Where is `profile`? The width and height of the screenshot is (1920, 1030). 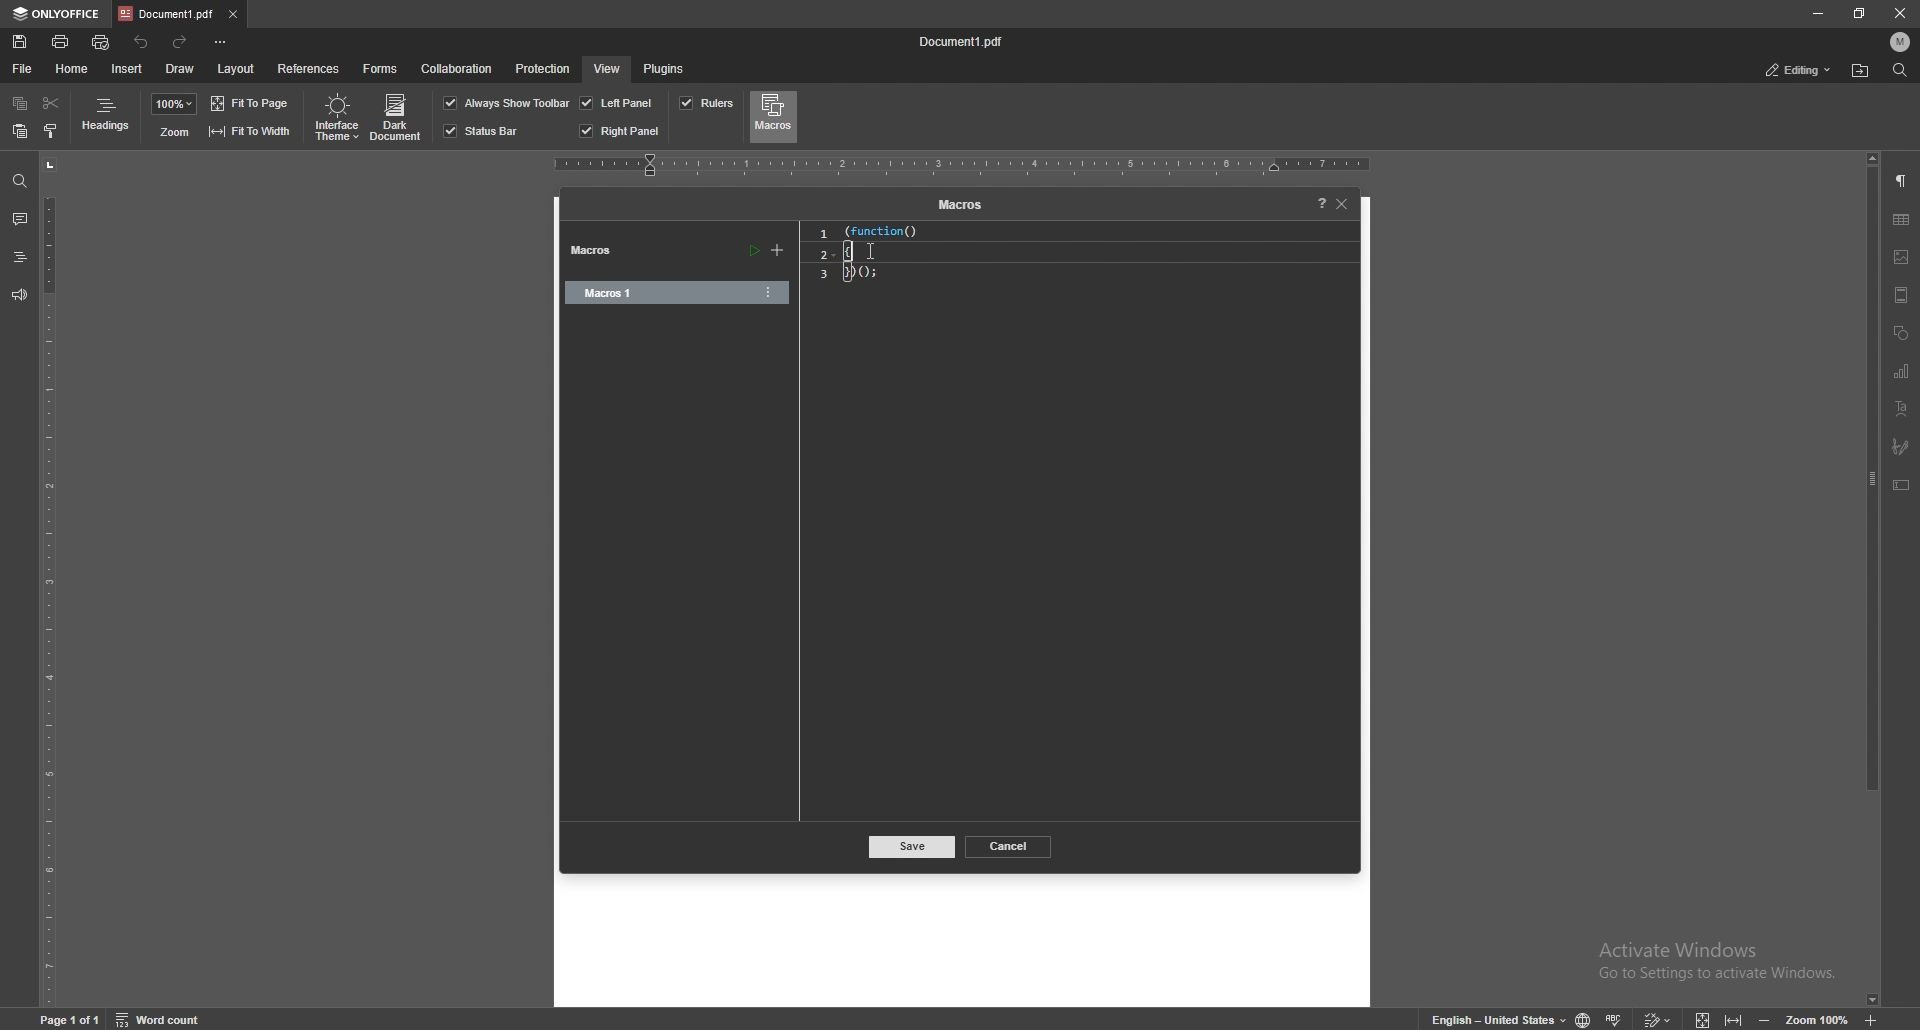
profile is located at coordinates (1901, 42).